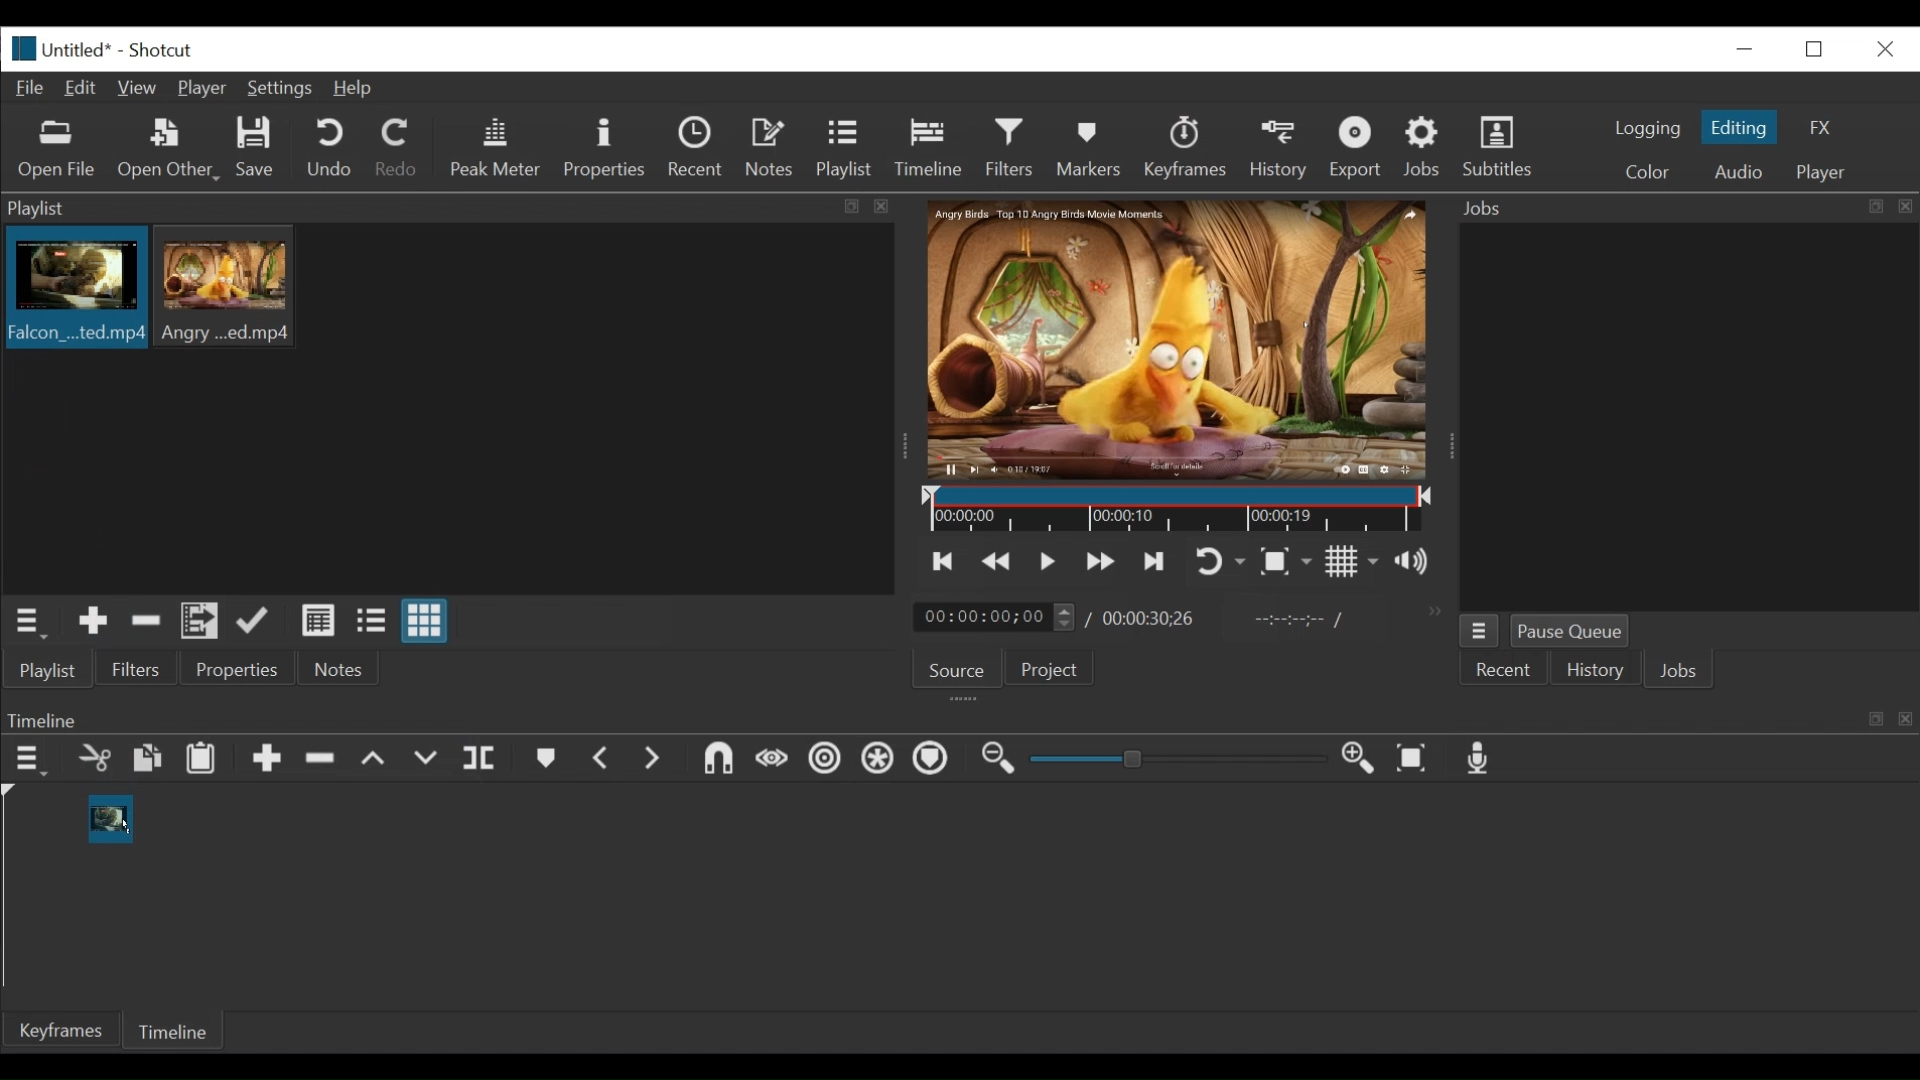 The width and height of the screenshot is (1920, 1080). I want to click on Record audio, so click(1480, 763).